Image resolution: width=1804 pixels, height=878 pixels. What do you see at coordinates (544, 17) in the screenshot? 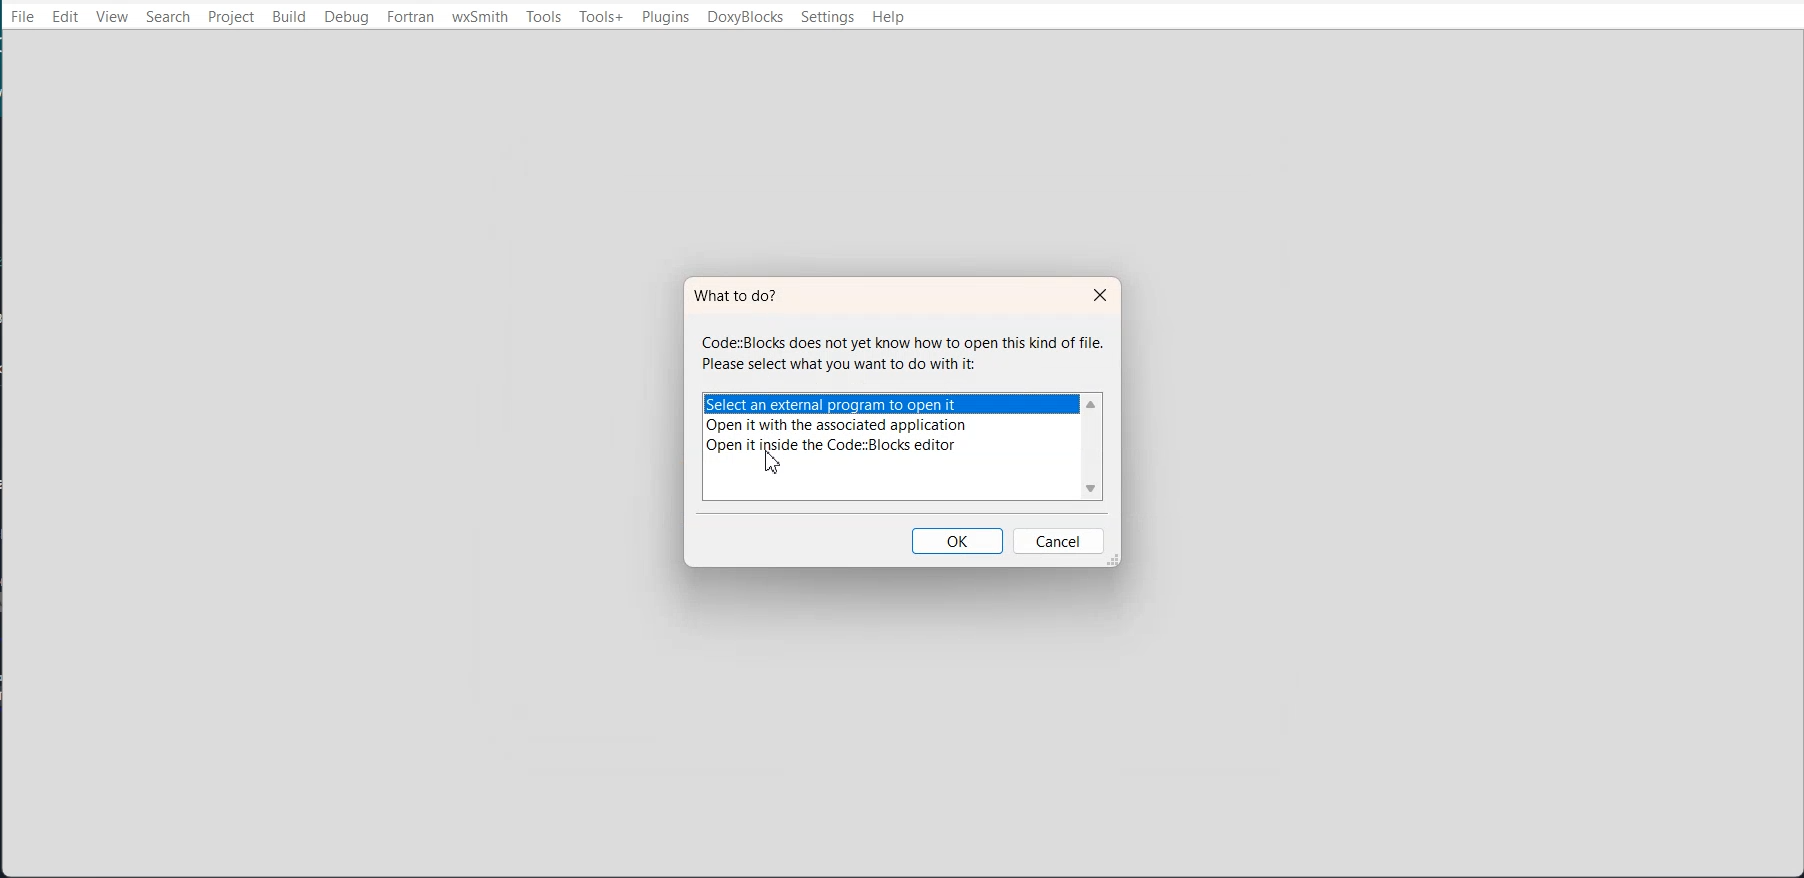
I see `Tools` at bounding box center [544, 17].